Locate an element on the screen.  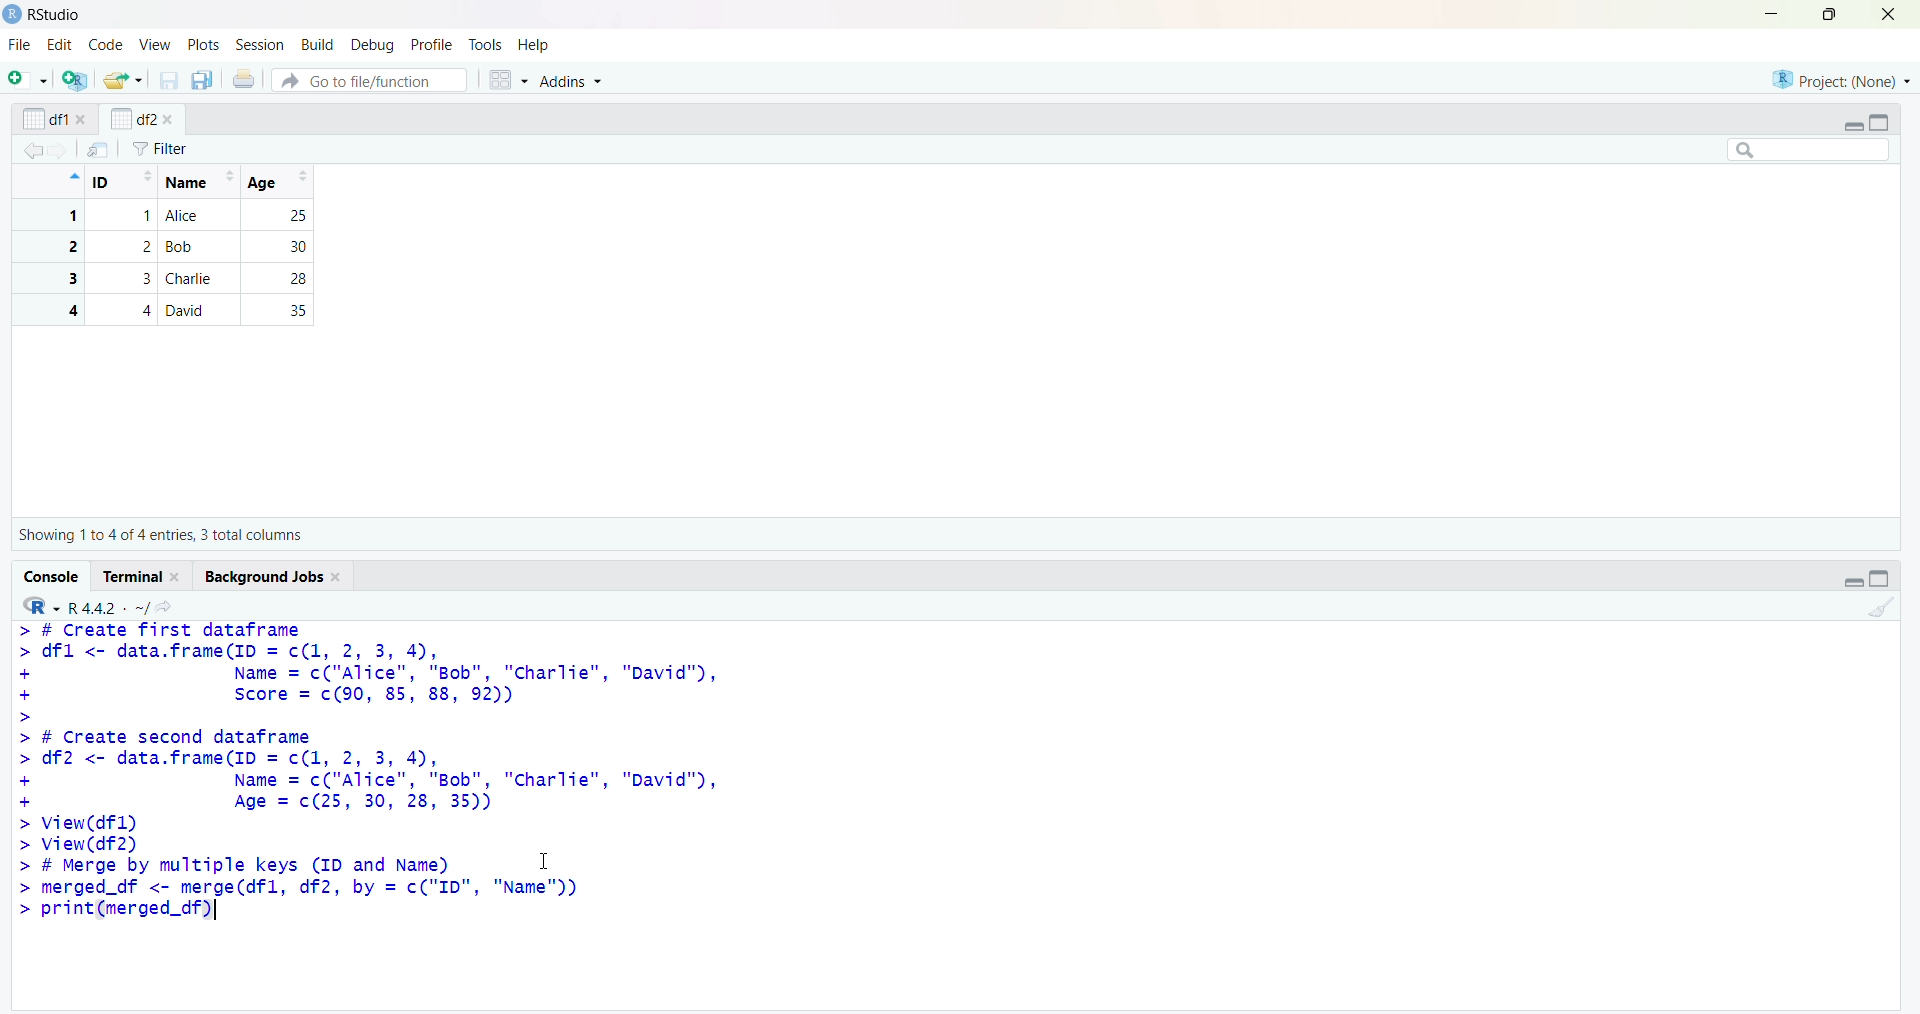
project (none) is located at coordinates (1841, 79).